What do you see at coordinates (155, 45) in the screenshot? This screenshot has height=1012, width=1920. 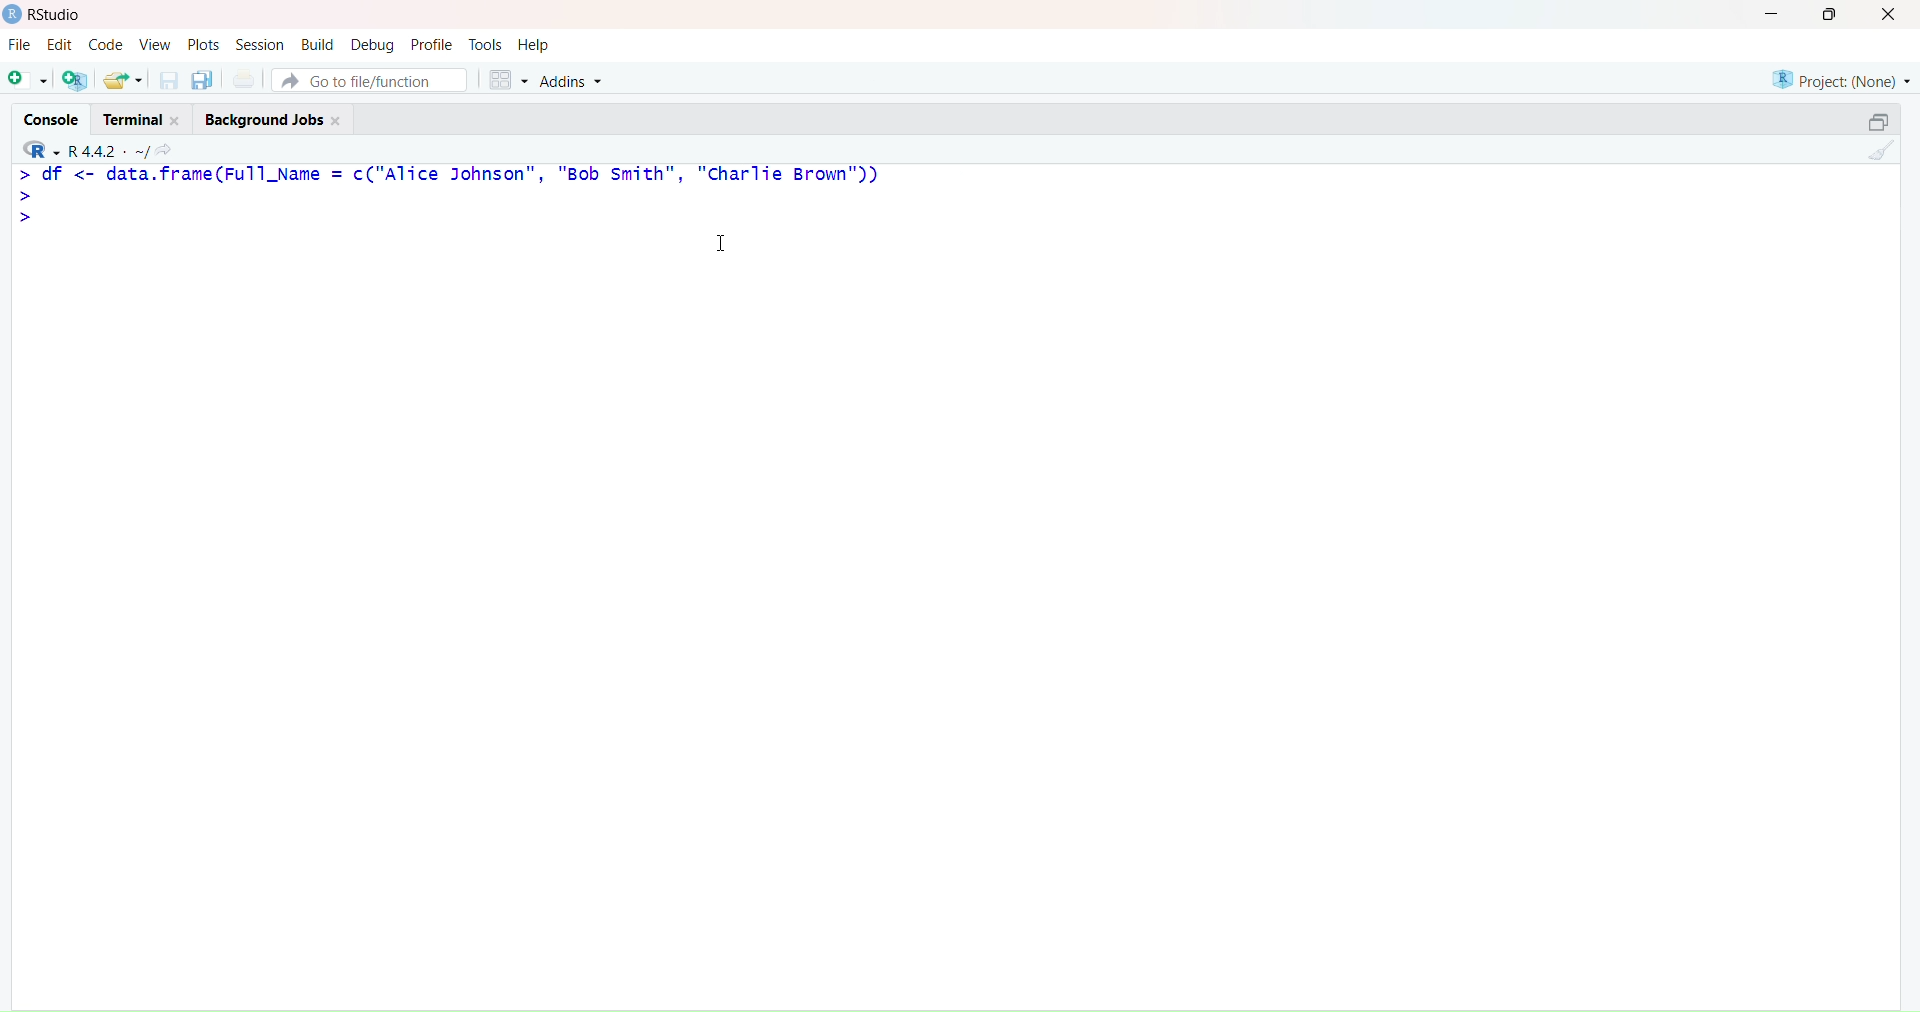 I see `View` at bounding box center [155, 45].